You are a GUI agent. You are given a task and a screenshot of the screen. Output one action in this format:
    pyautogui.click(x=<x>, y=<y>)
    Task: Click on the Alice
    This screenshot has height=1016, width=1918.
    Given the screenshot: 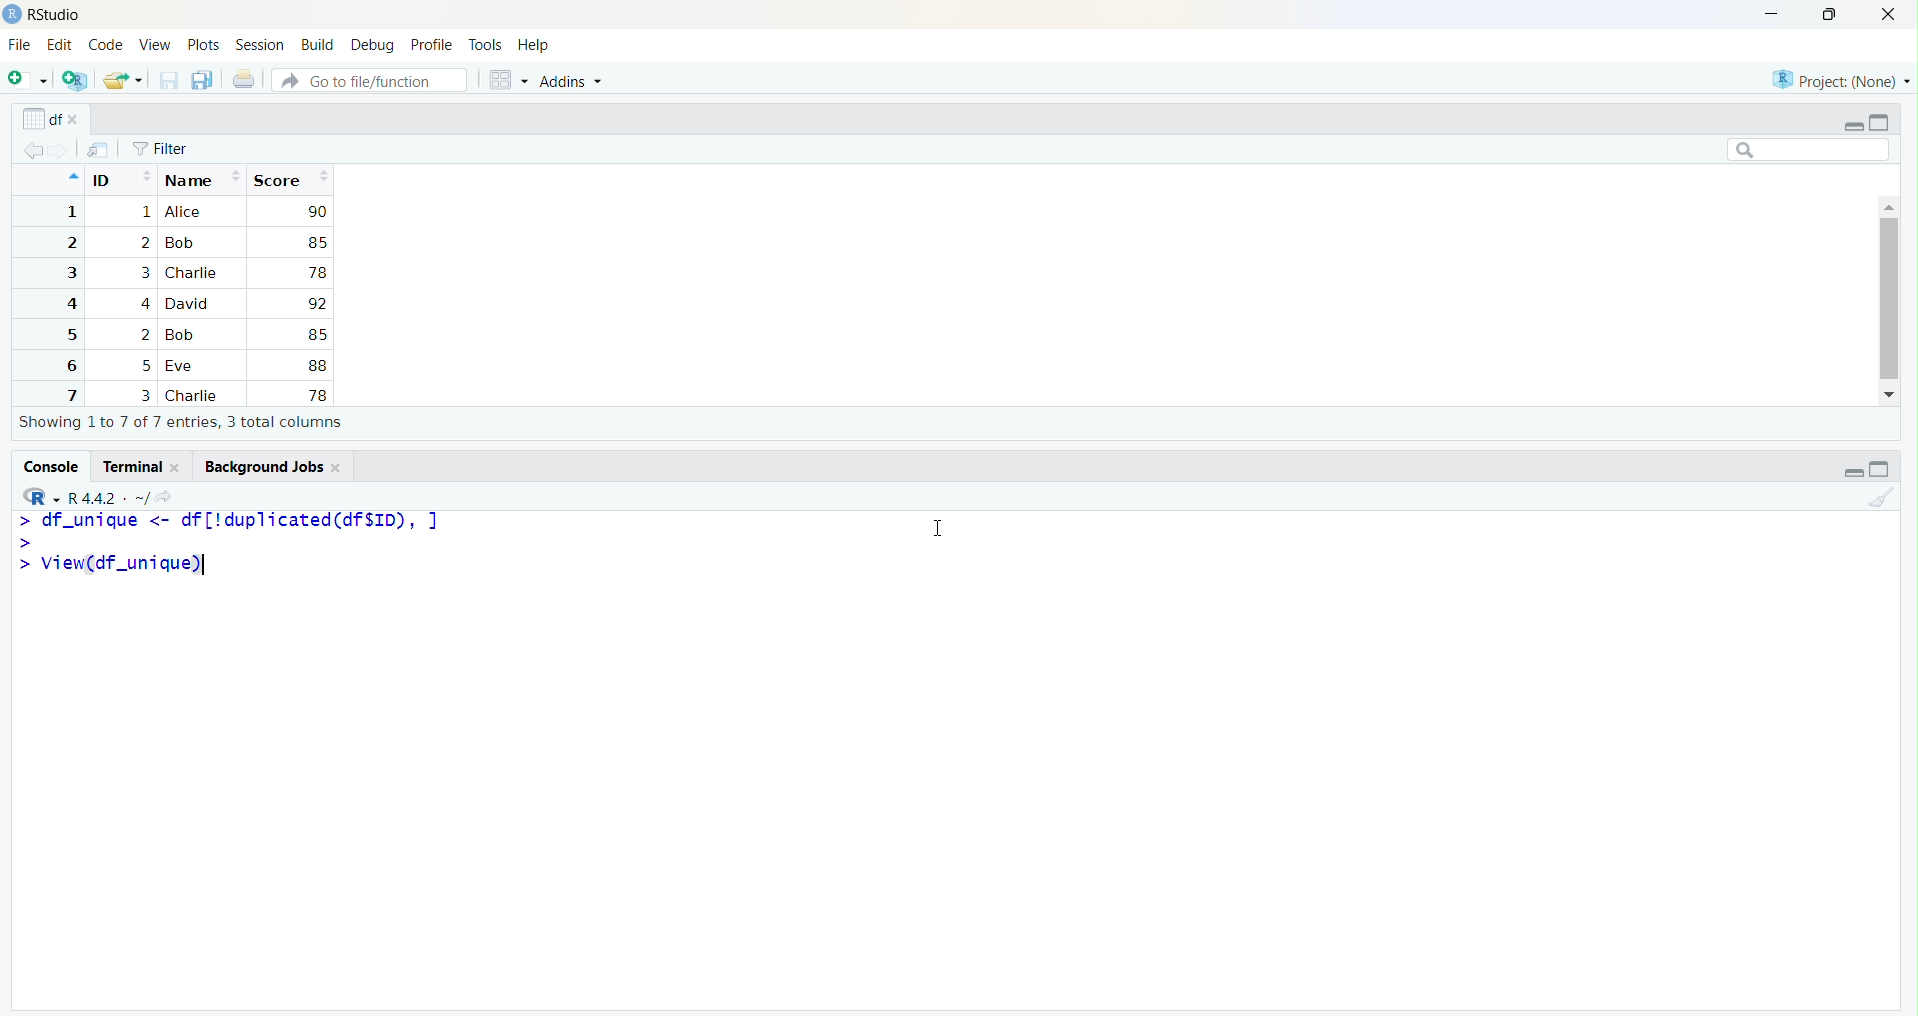 What is the action you would take?
    pyautogui.click(x=186, y=212)
    